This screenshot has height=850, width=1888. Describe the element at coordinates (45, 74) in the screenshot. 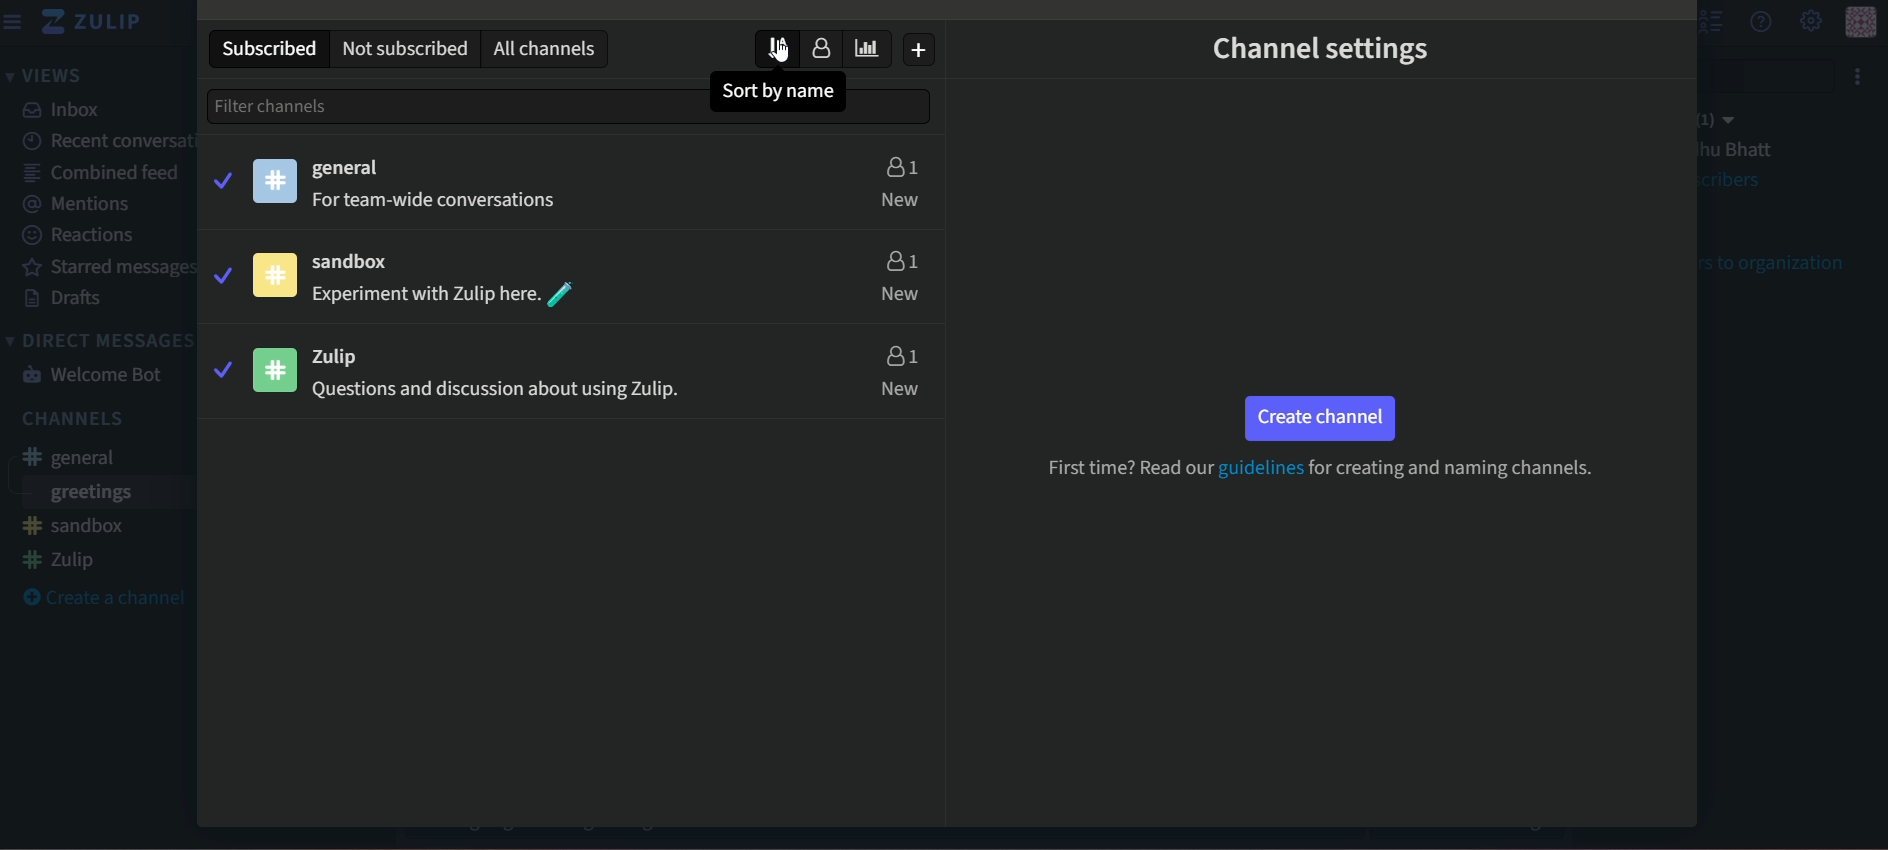

I see `views` at that location.